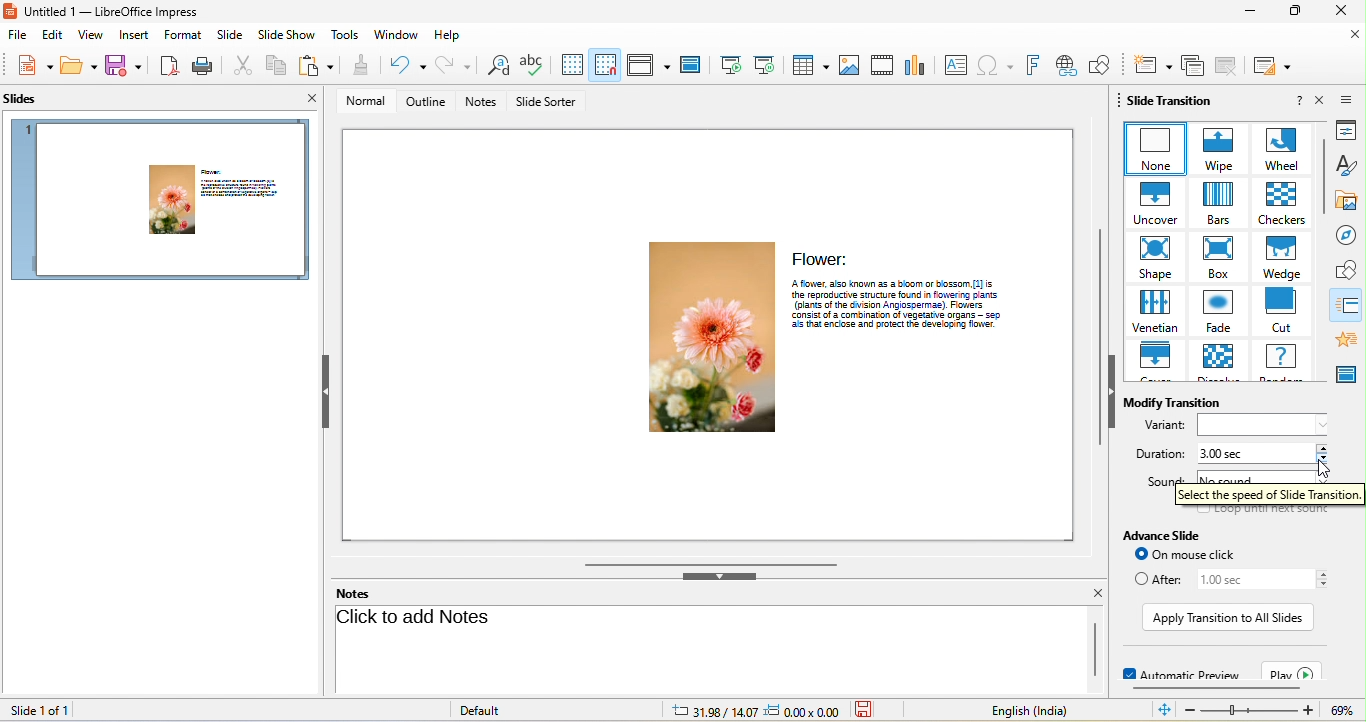 The image size is (1366, 722). Describe the element at coordinates (866, 711) in the screenshot. I see `the document has not been modified since the last save` at that location.